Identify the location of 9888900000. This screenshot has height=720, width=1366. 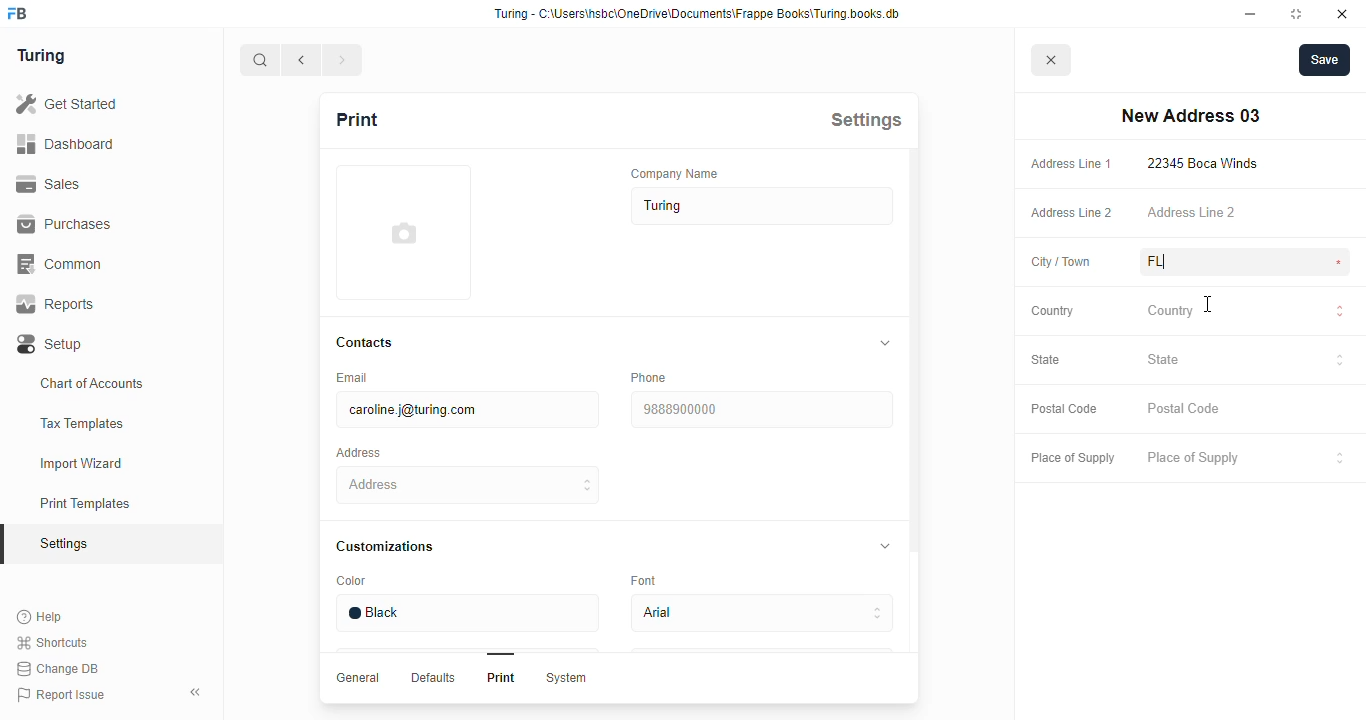
(760, 410).